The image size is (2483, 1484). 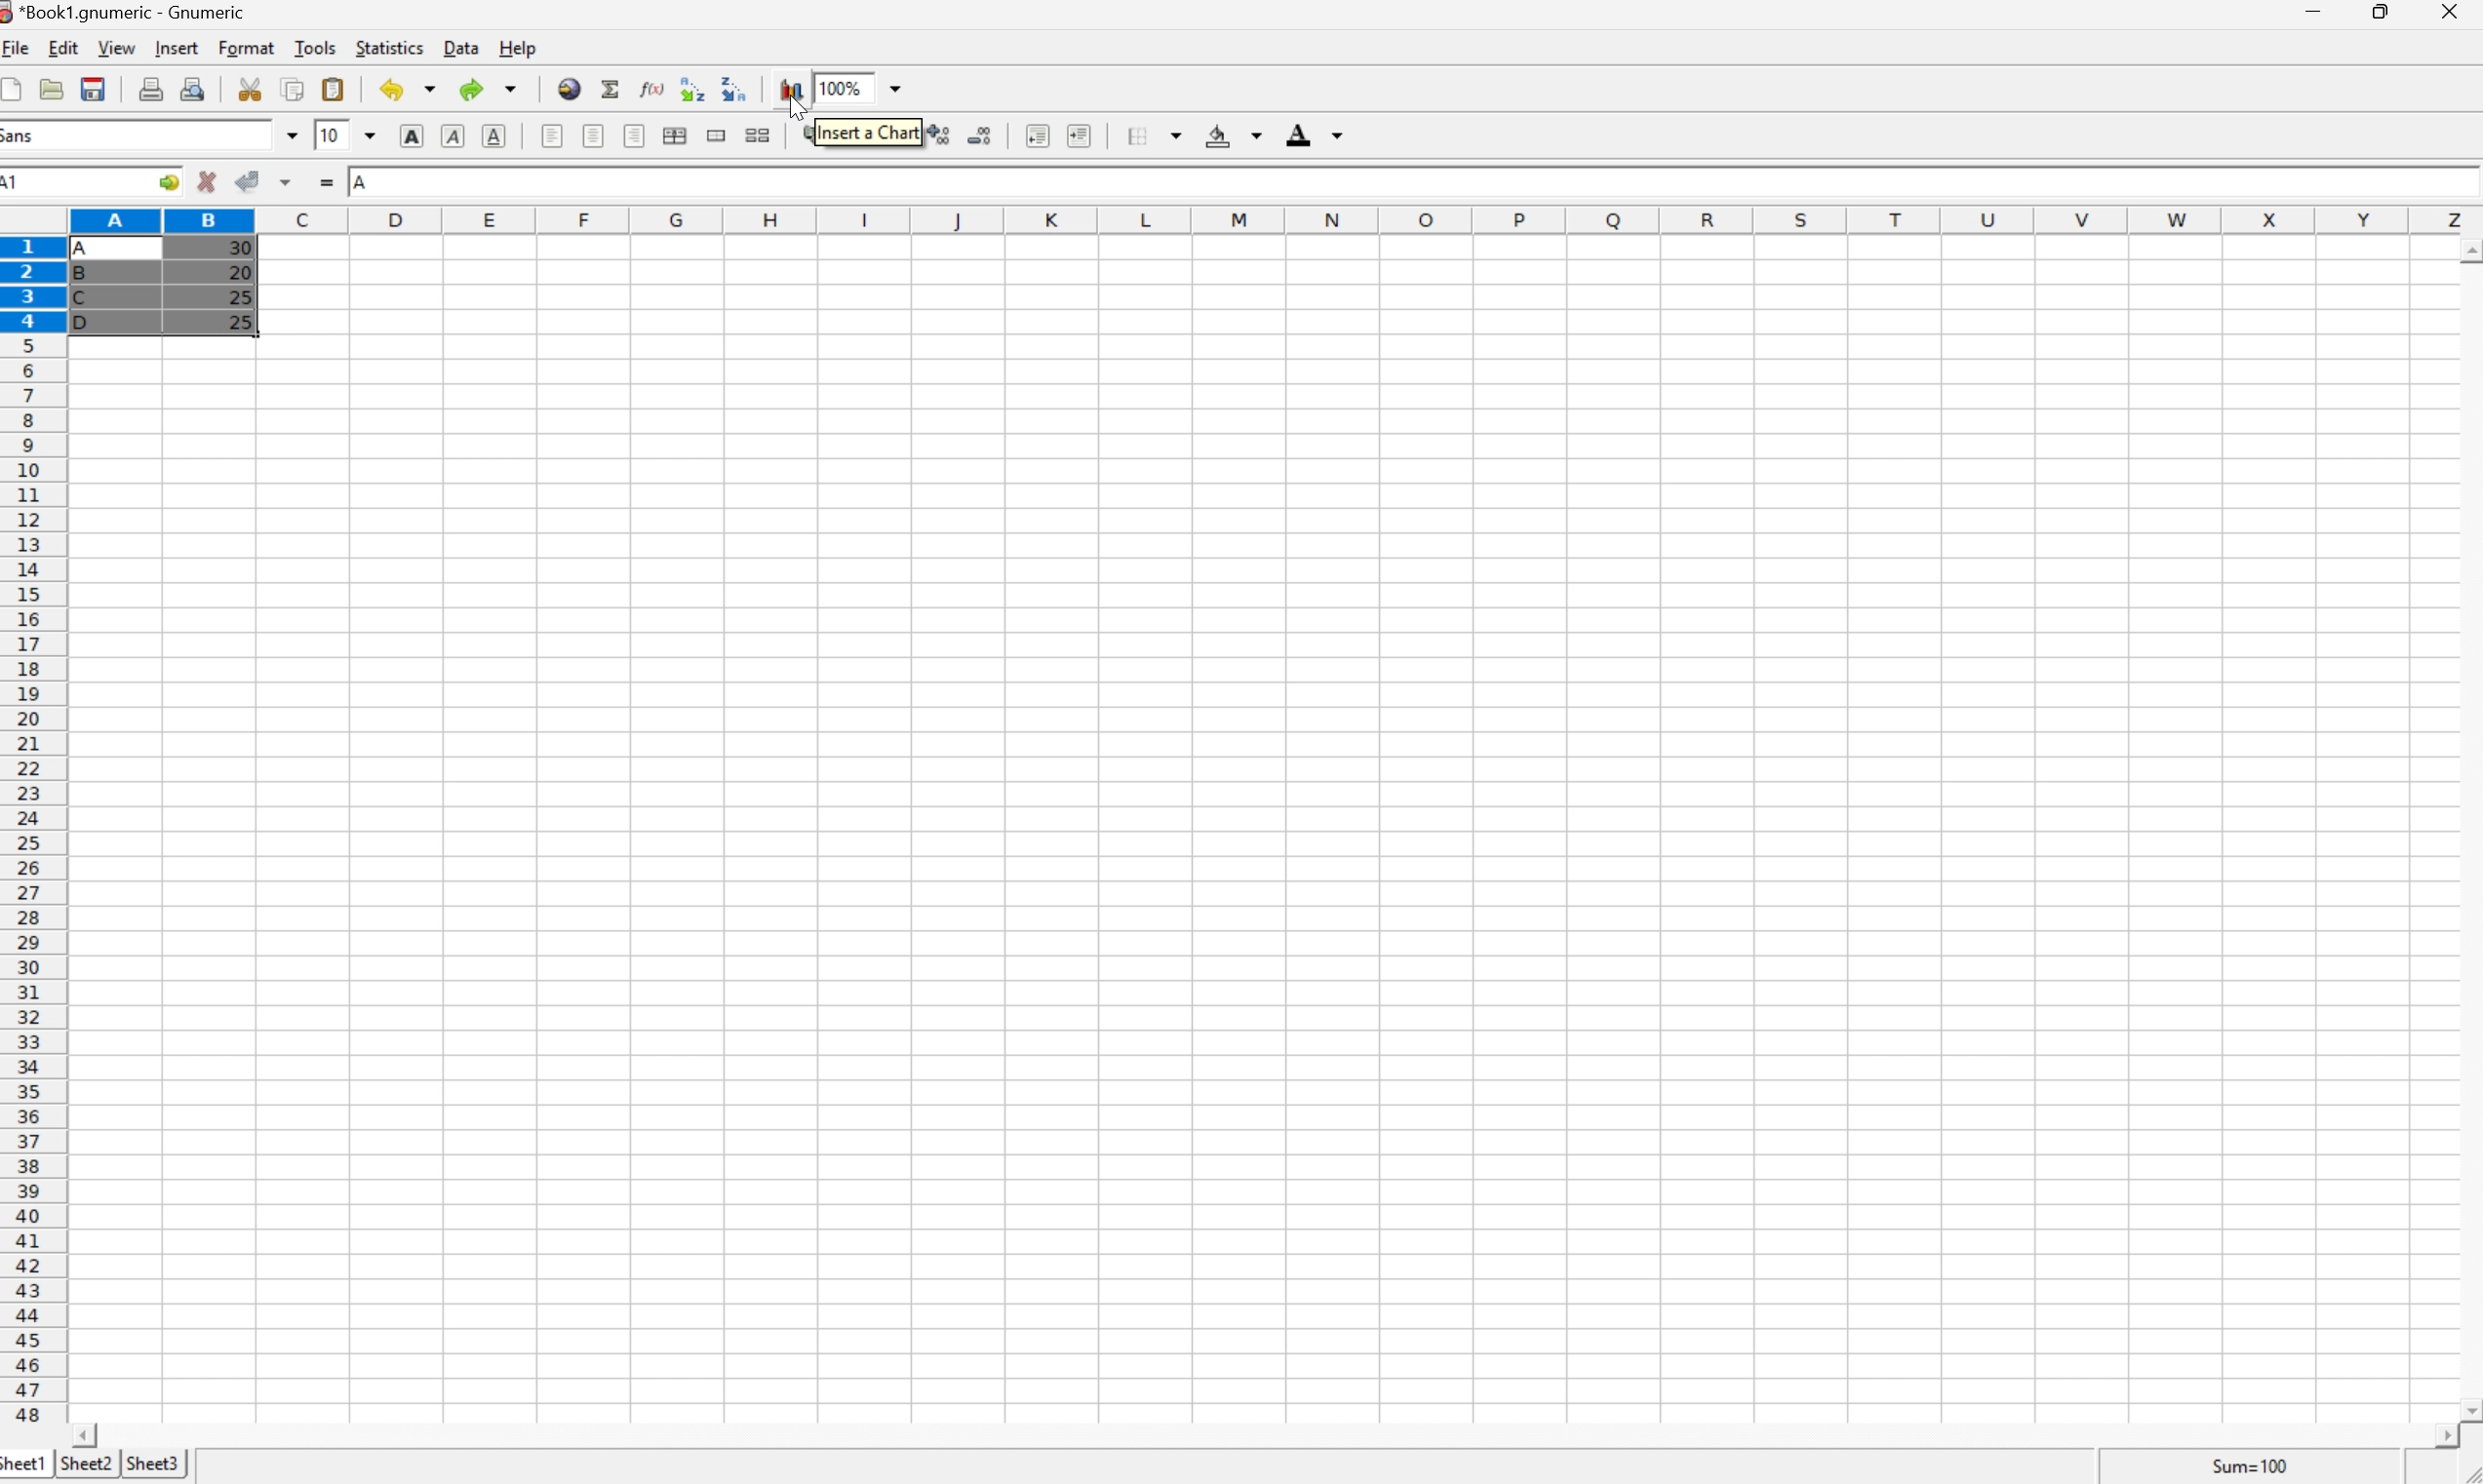 I want to click on Split merged ranges of cells, so click(x=756, y=136).